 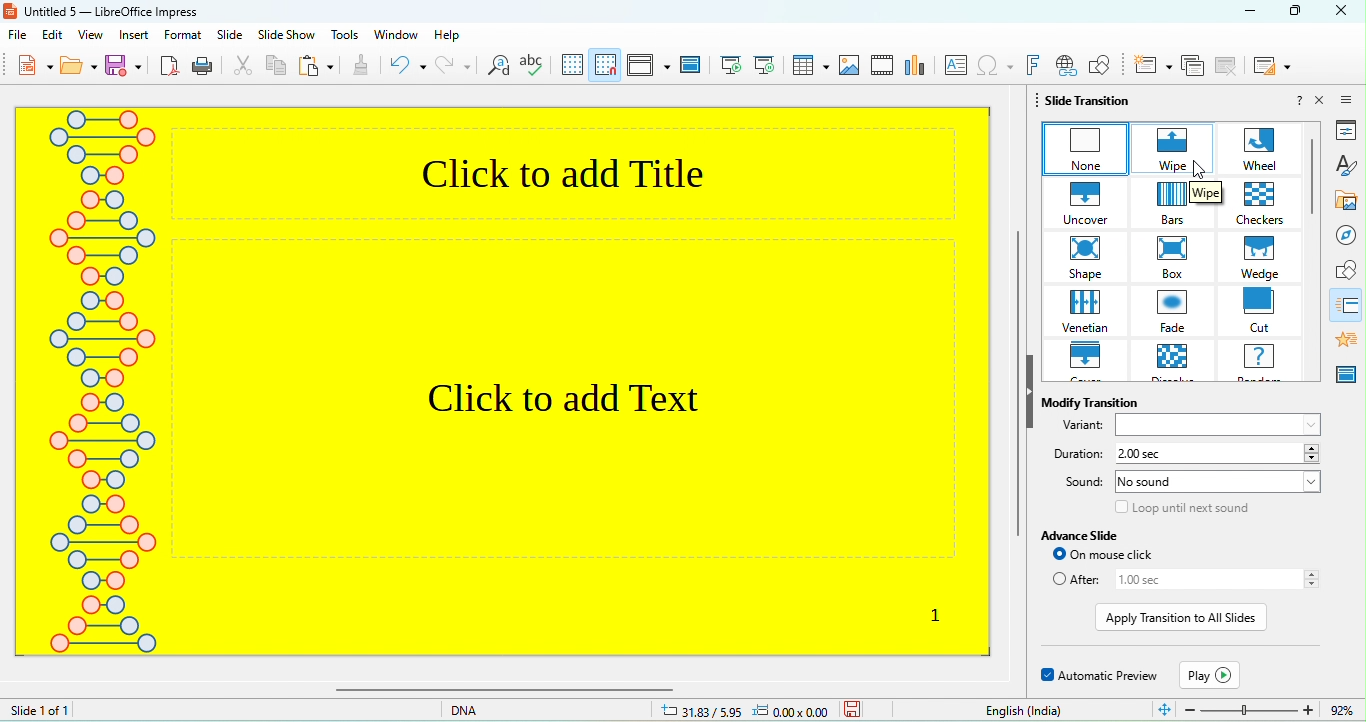 I want to click on checkers, so click(x=1264, y=203).